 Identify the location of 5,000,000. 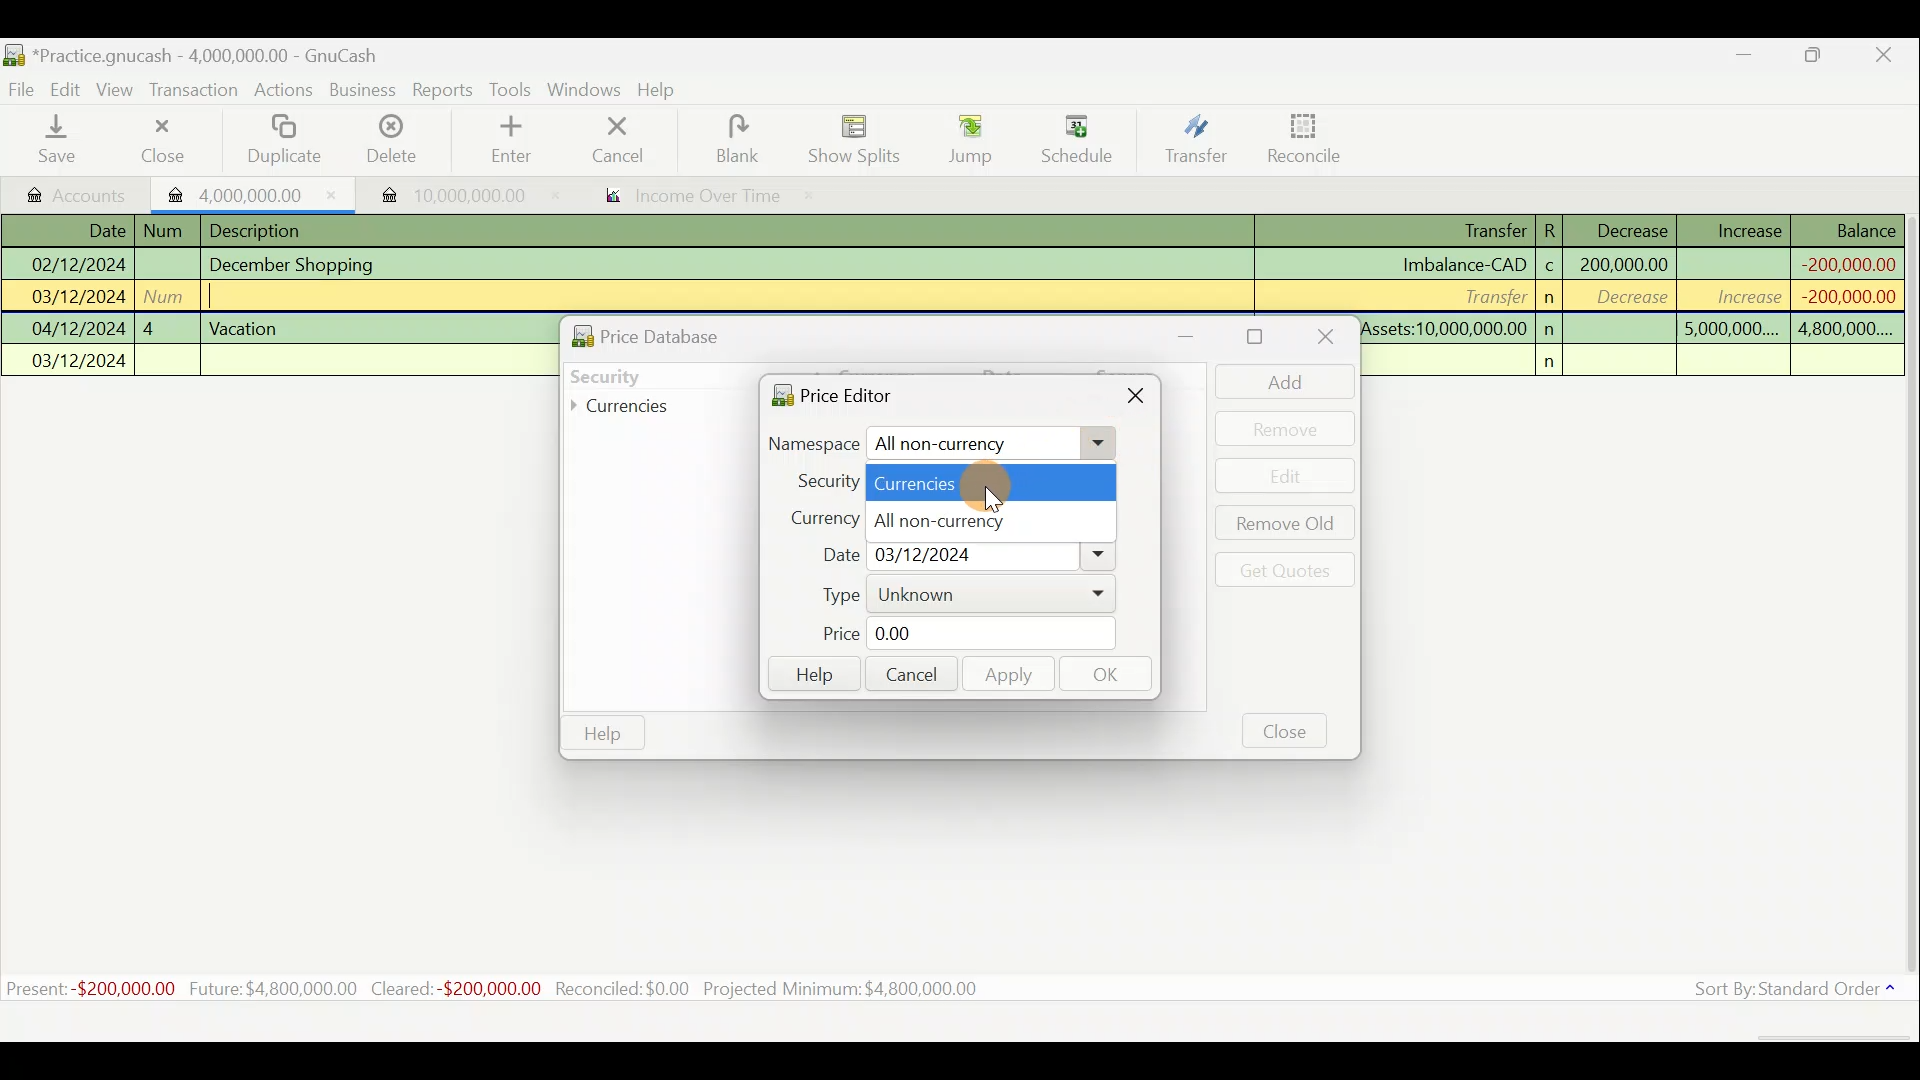
(1731, 332).